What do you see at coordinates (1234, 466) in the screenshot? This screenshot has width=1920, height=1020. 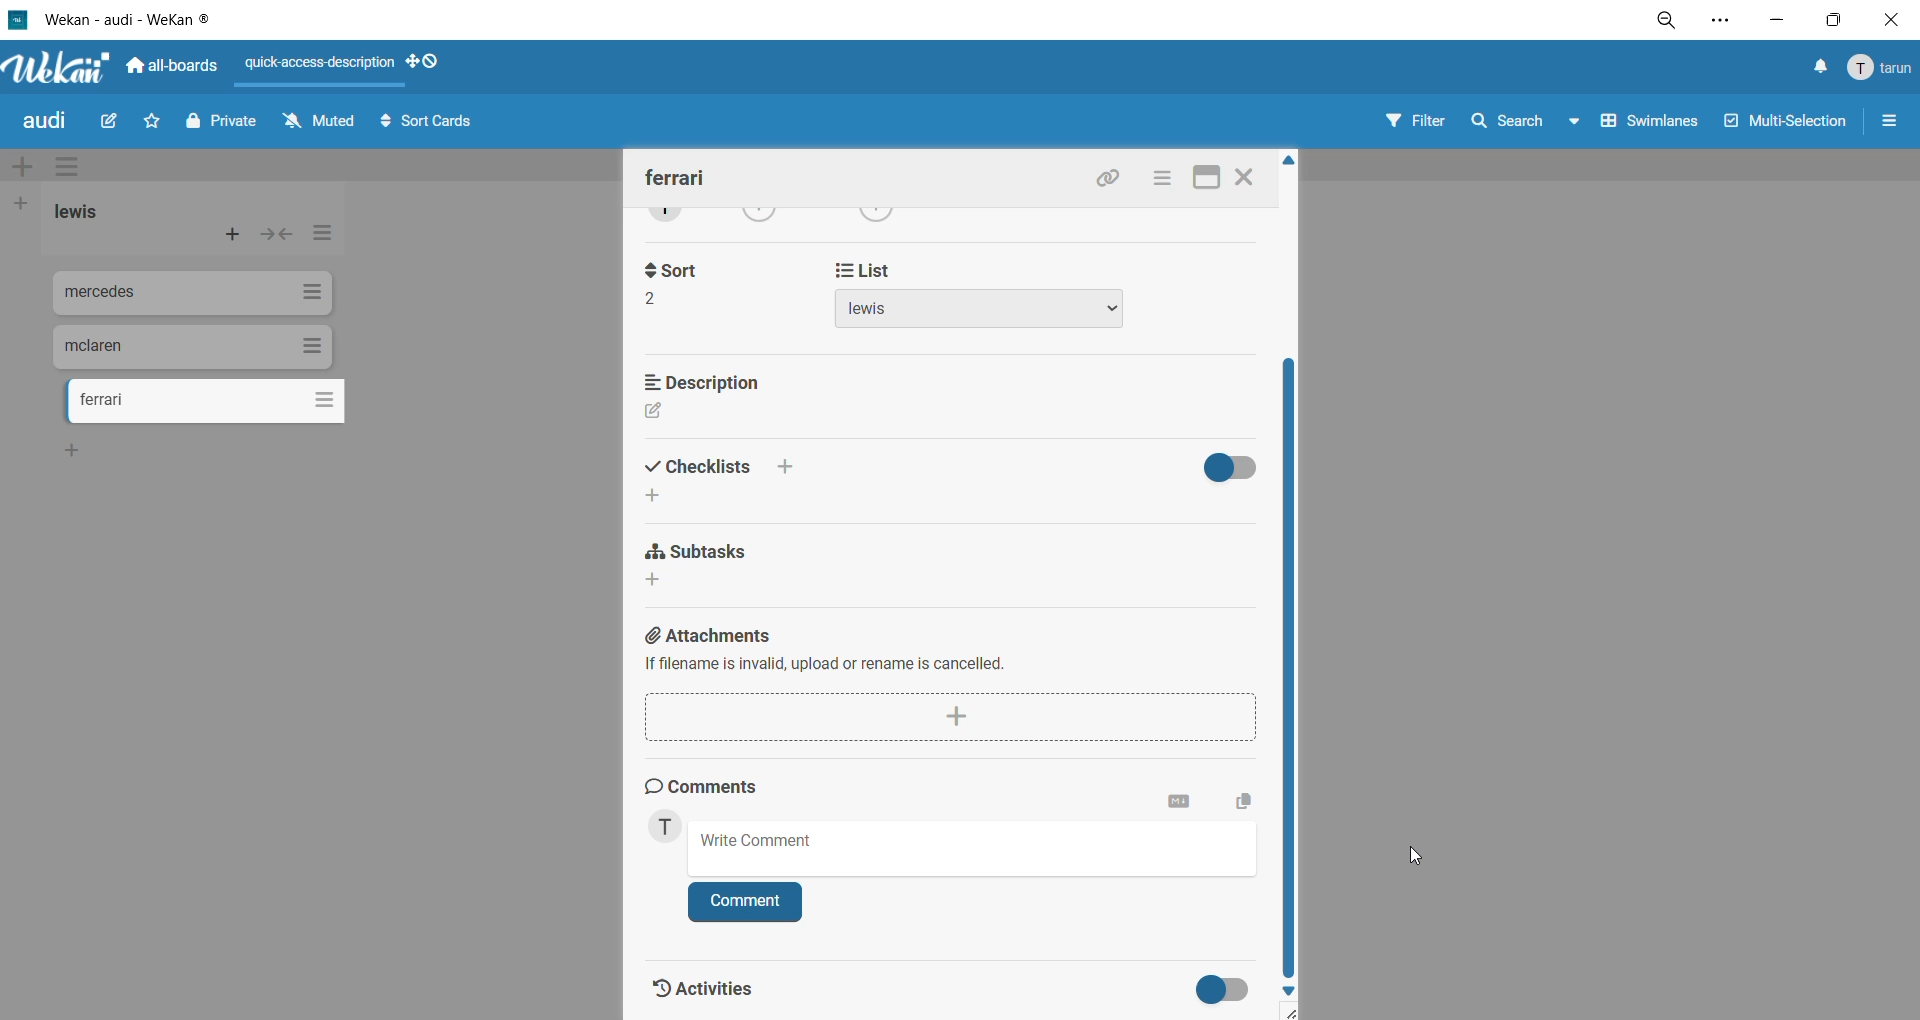 I see `hide completed checklists` at bounding box center [1234, 466].